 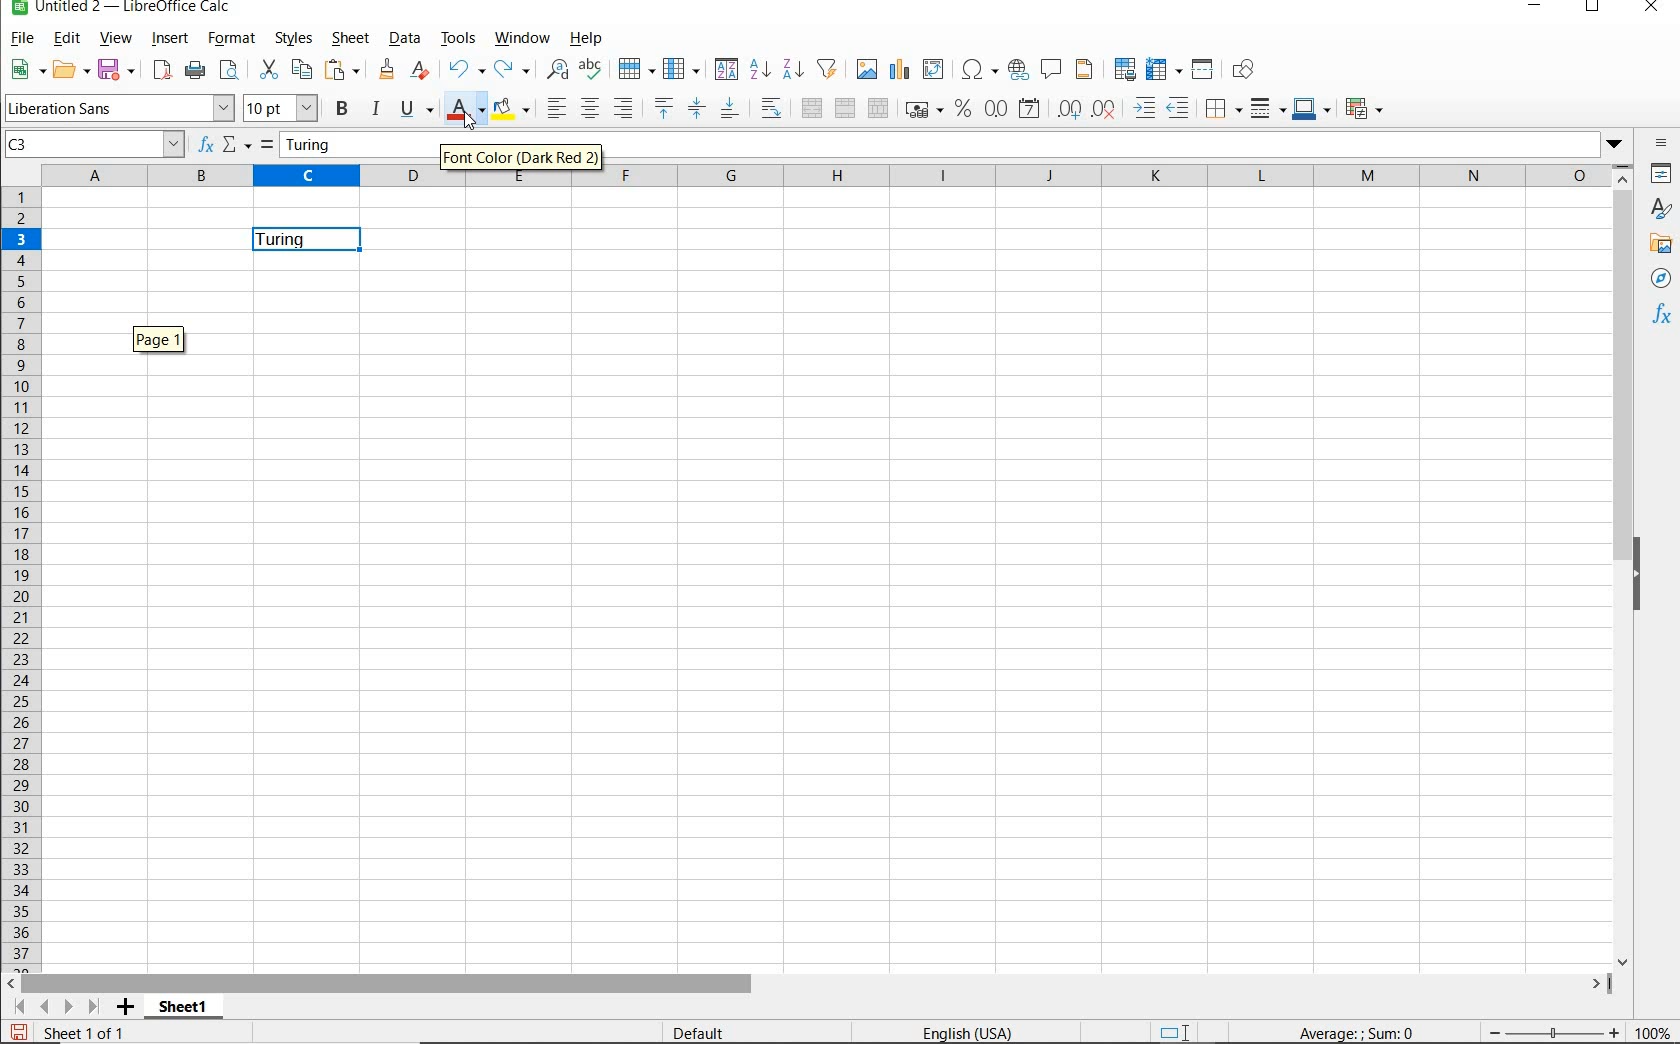 What do you see at coordinates (418, 111) in the screenshot?
I see `UNDERLINE` at bounding box center [418, 111].